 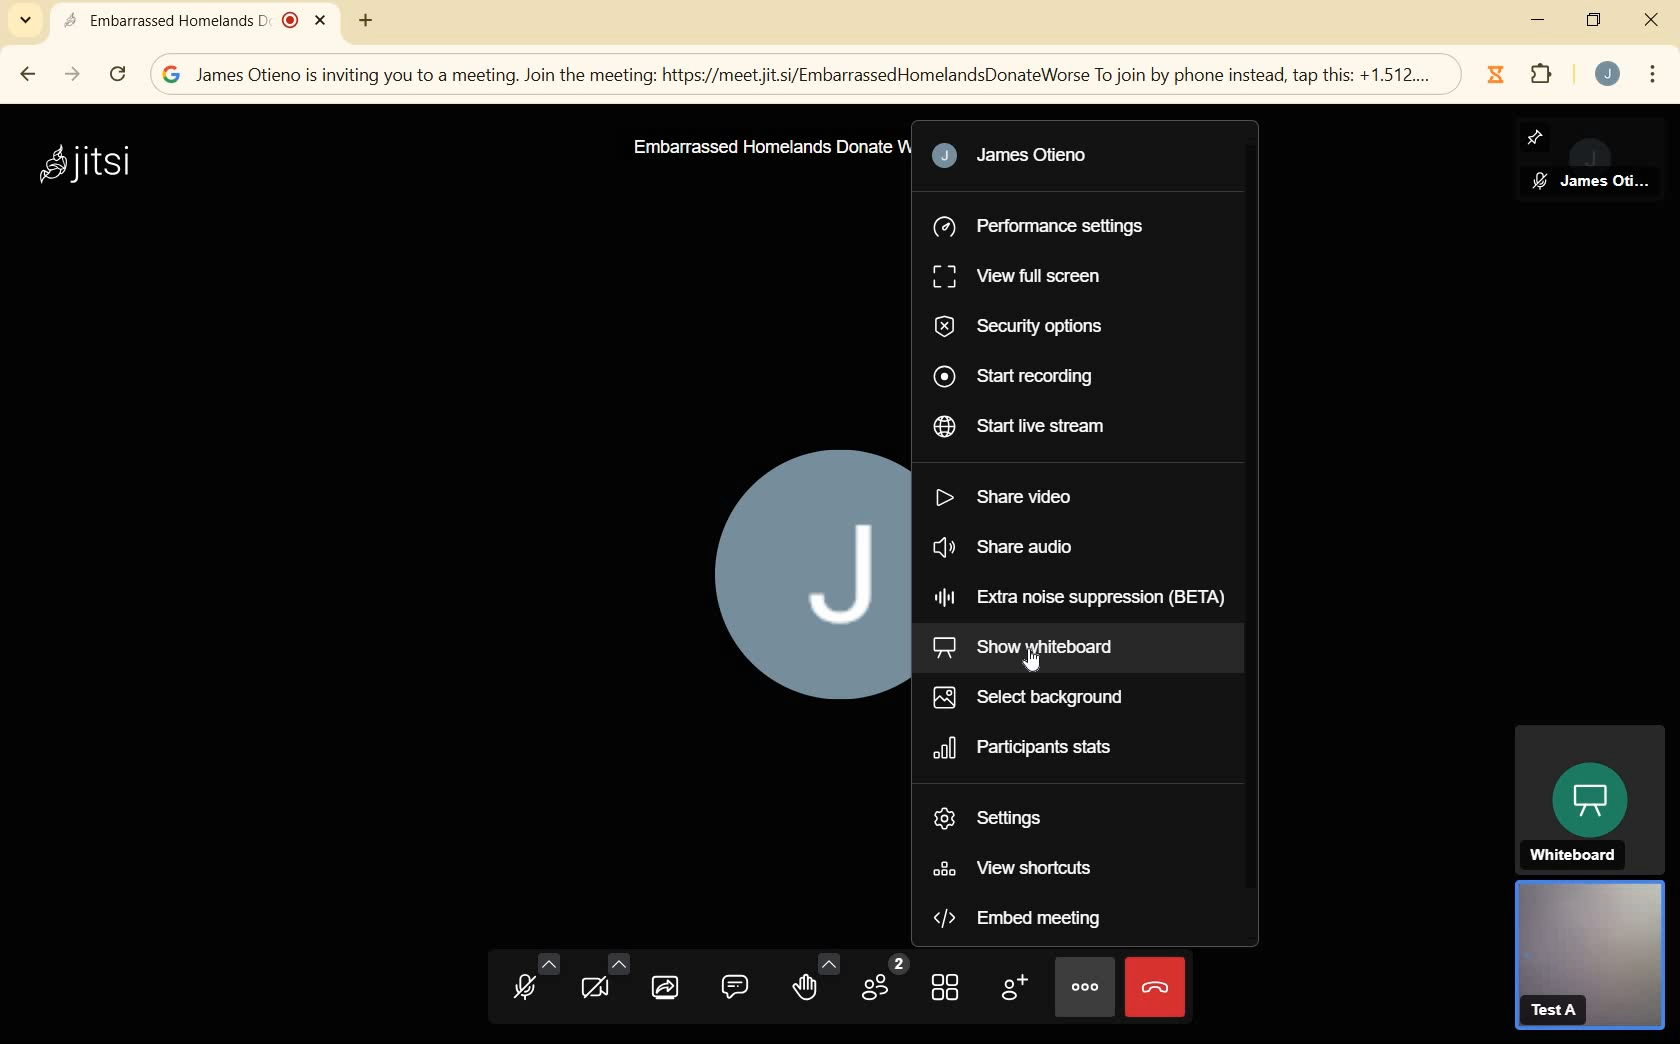 What do you see at coordinates (1543, 78) in the screenshot?
I see `extensions` at bounding box center [1543, 78].